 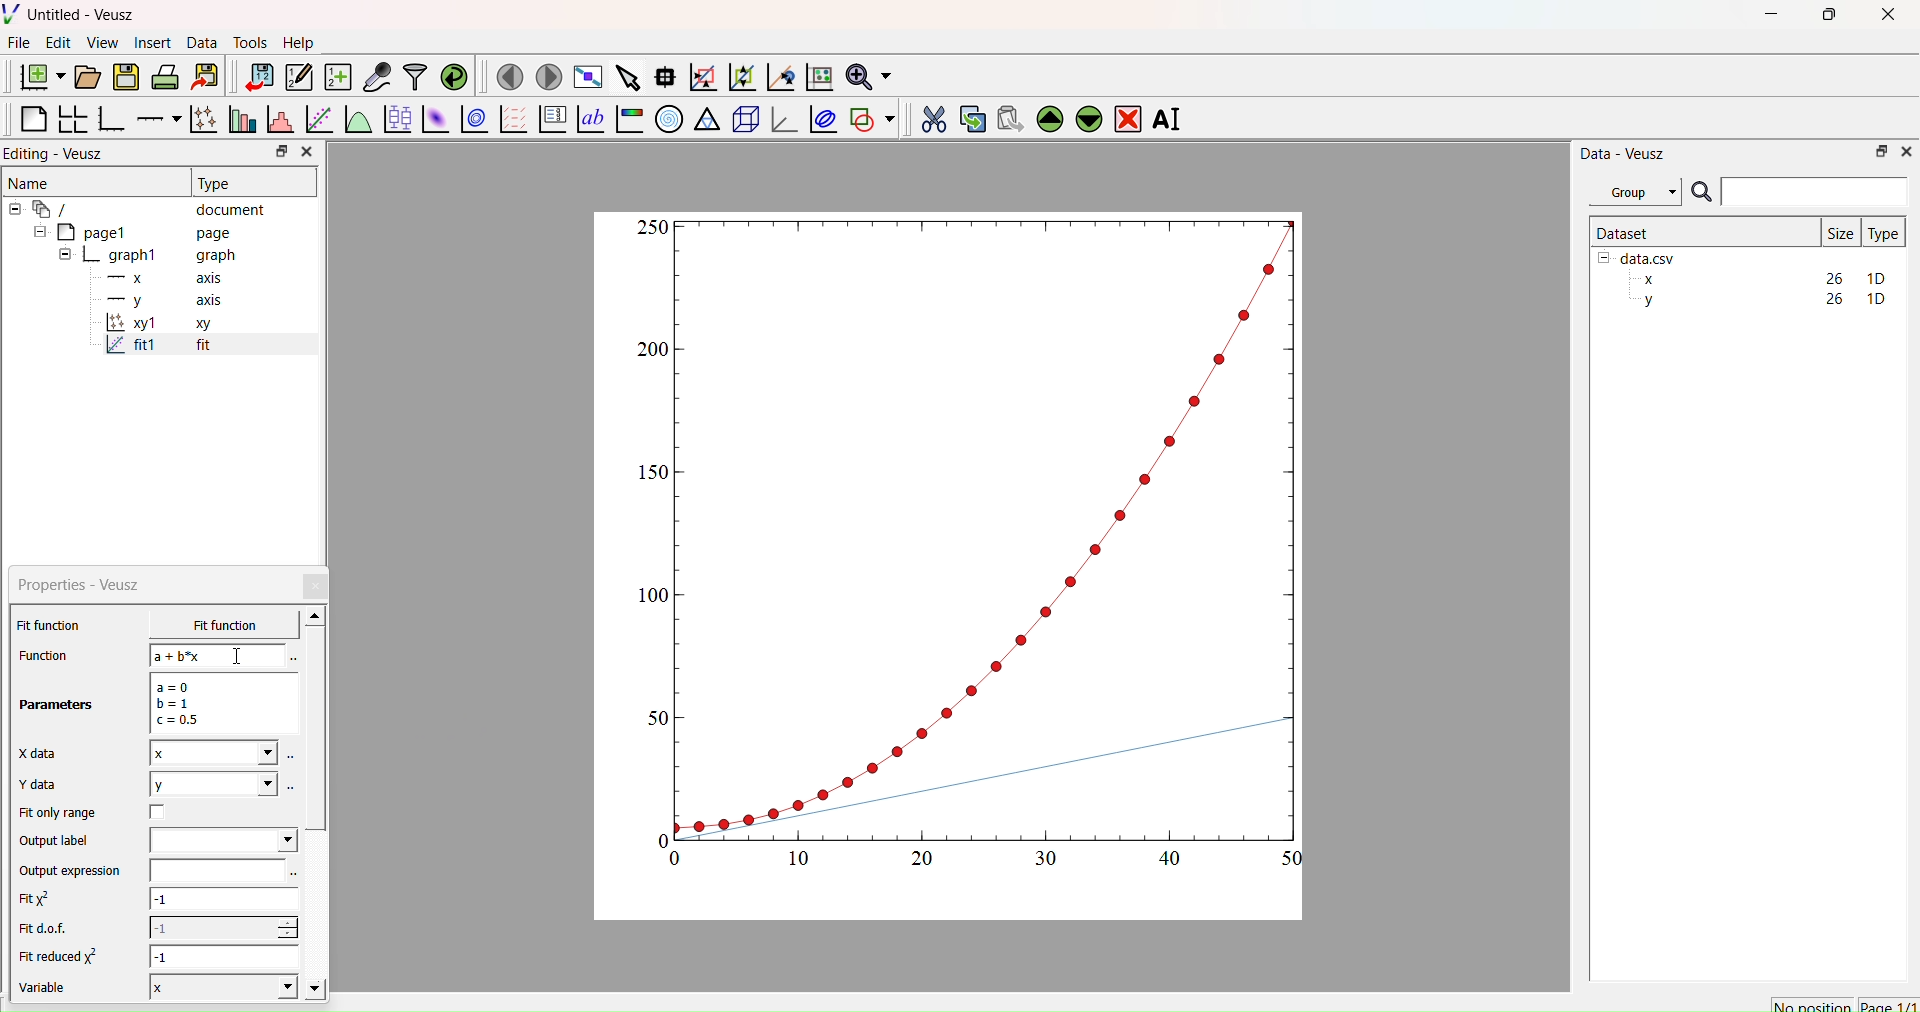 I want to click on Import data, so click(x=254, y=77).